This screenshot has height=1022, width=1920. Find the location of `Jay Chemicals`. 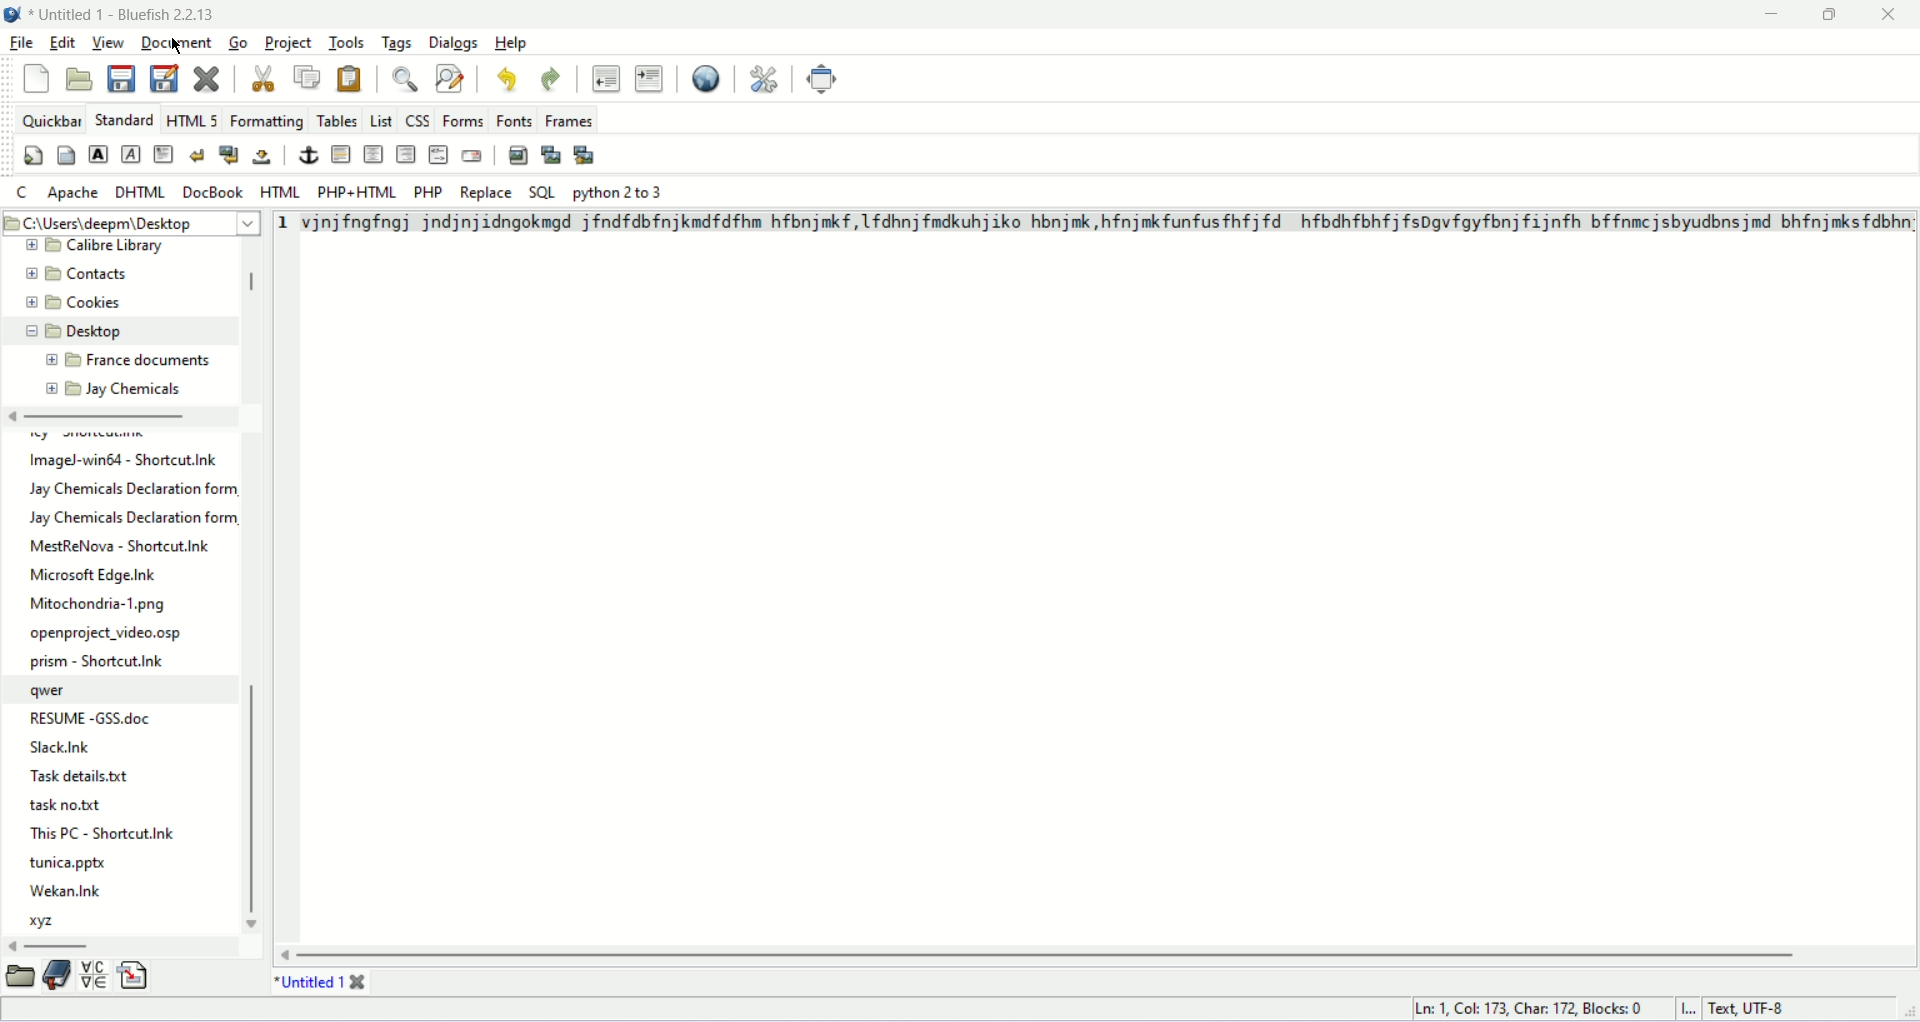

Jay Chemicals is located at coordinates (133, 388).